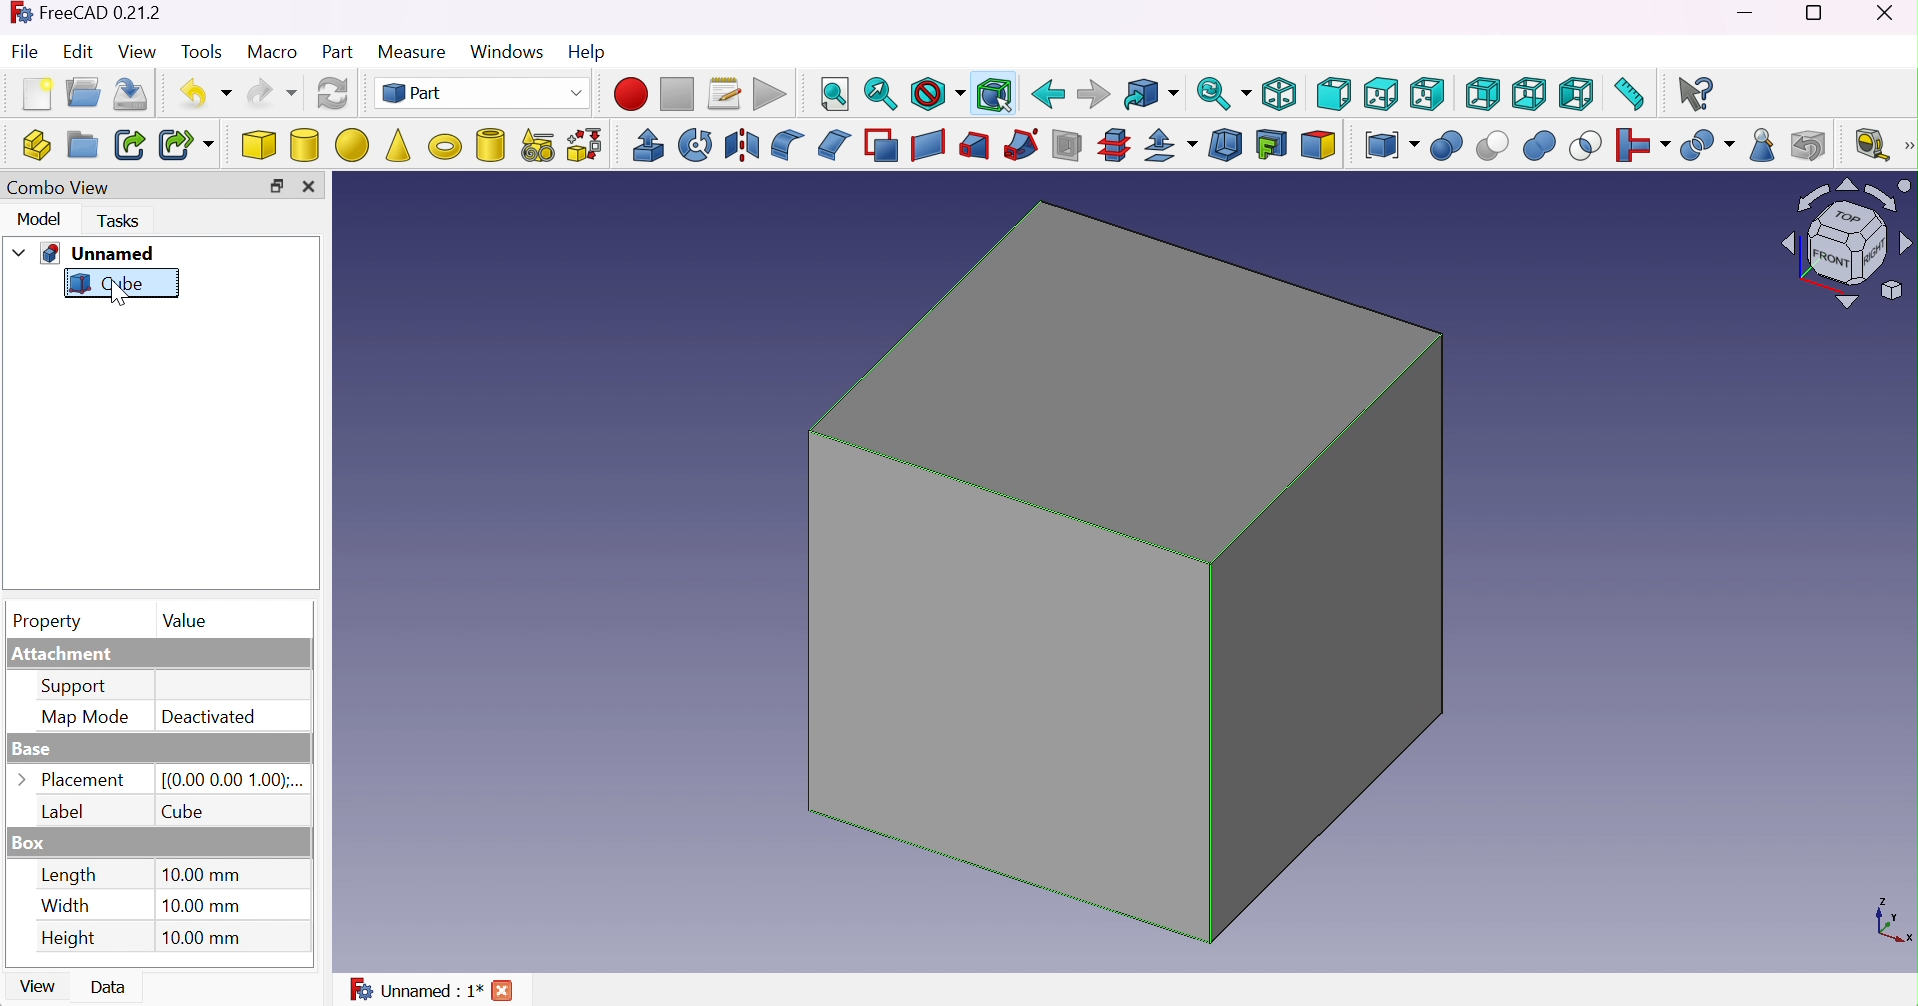 The height and width of the screenshot is (1006, 1918). What do you see at coordinates (1484, 94) in the screenshot?
I see `Rear` at bounding box center [1484, 94].